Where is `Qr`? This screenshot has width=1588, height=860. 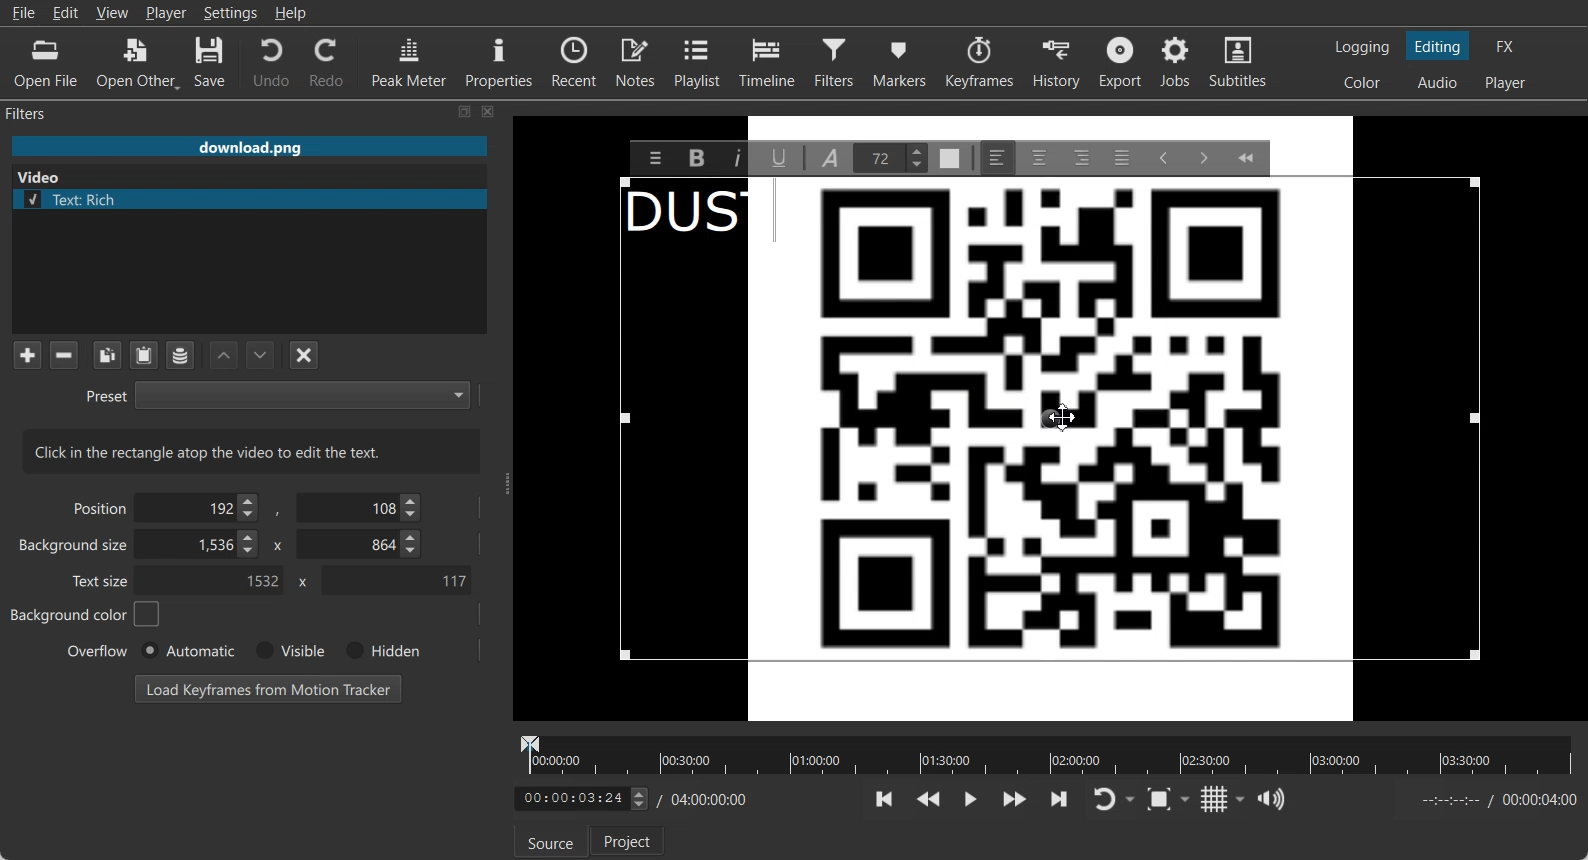
Qr is located at coordinates (1052, 450).